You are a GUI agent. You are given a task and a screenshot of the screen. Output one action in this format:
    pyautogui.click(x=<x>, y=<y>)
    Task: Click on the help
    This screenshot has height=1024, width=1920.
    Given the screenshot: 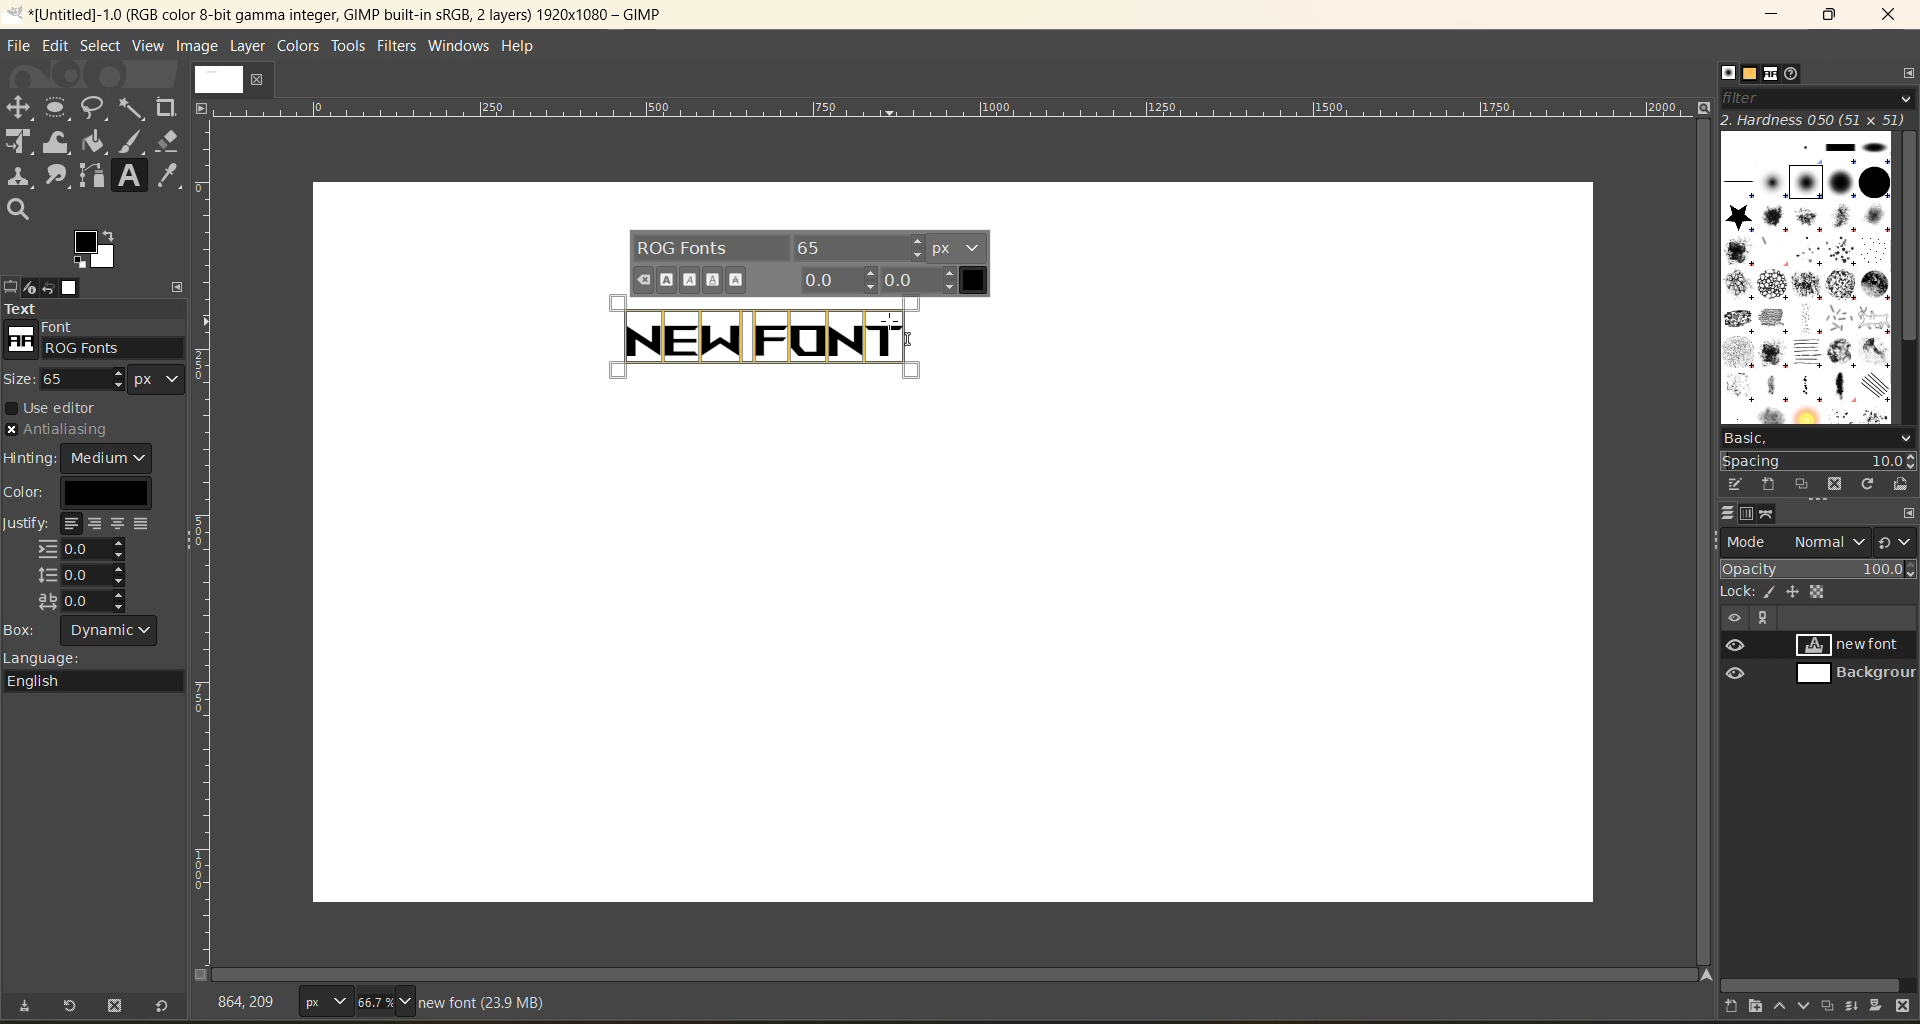 What is the action you would take?
    pyautogui.click(x=528, y=49)
    